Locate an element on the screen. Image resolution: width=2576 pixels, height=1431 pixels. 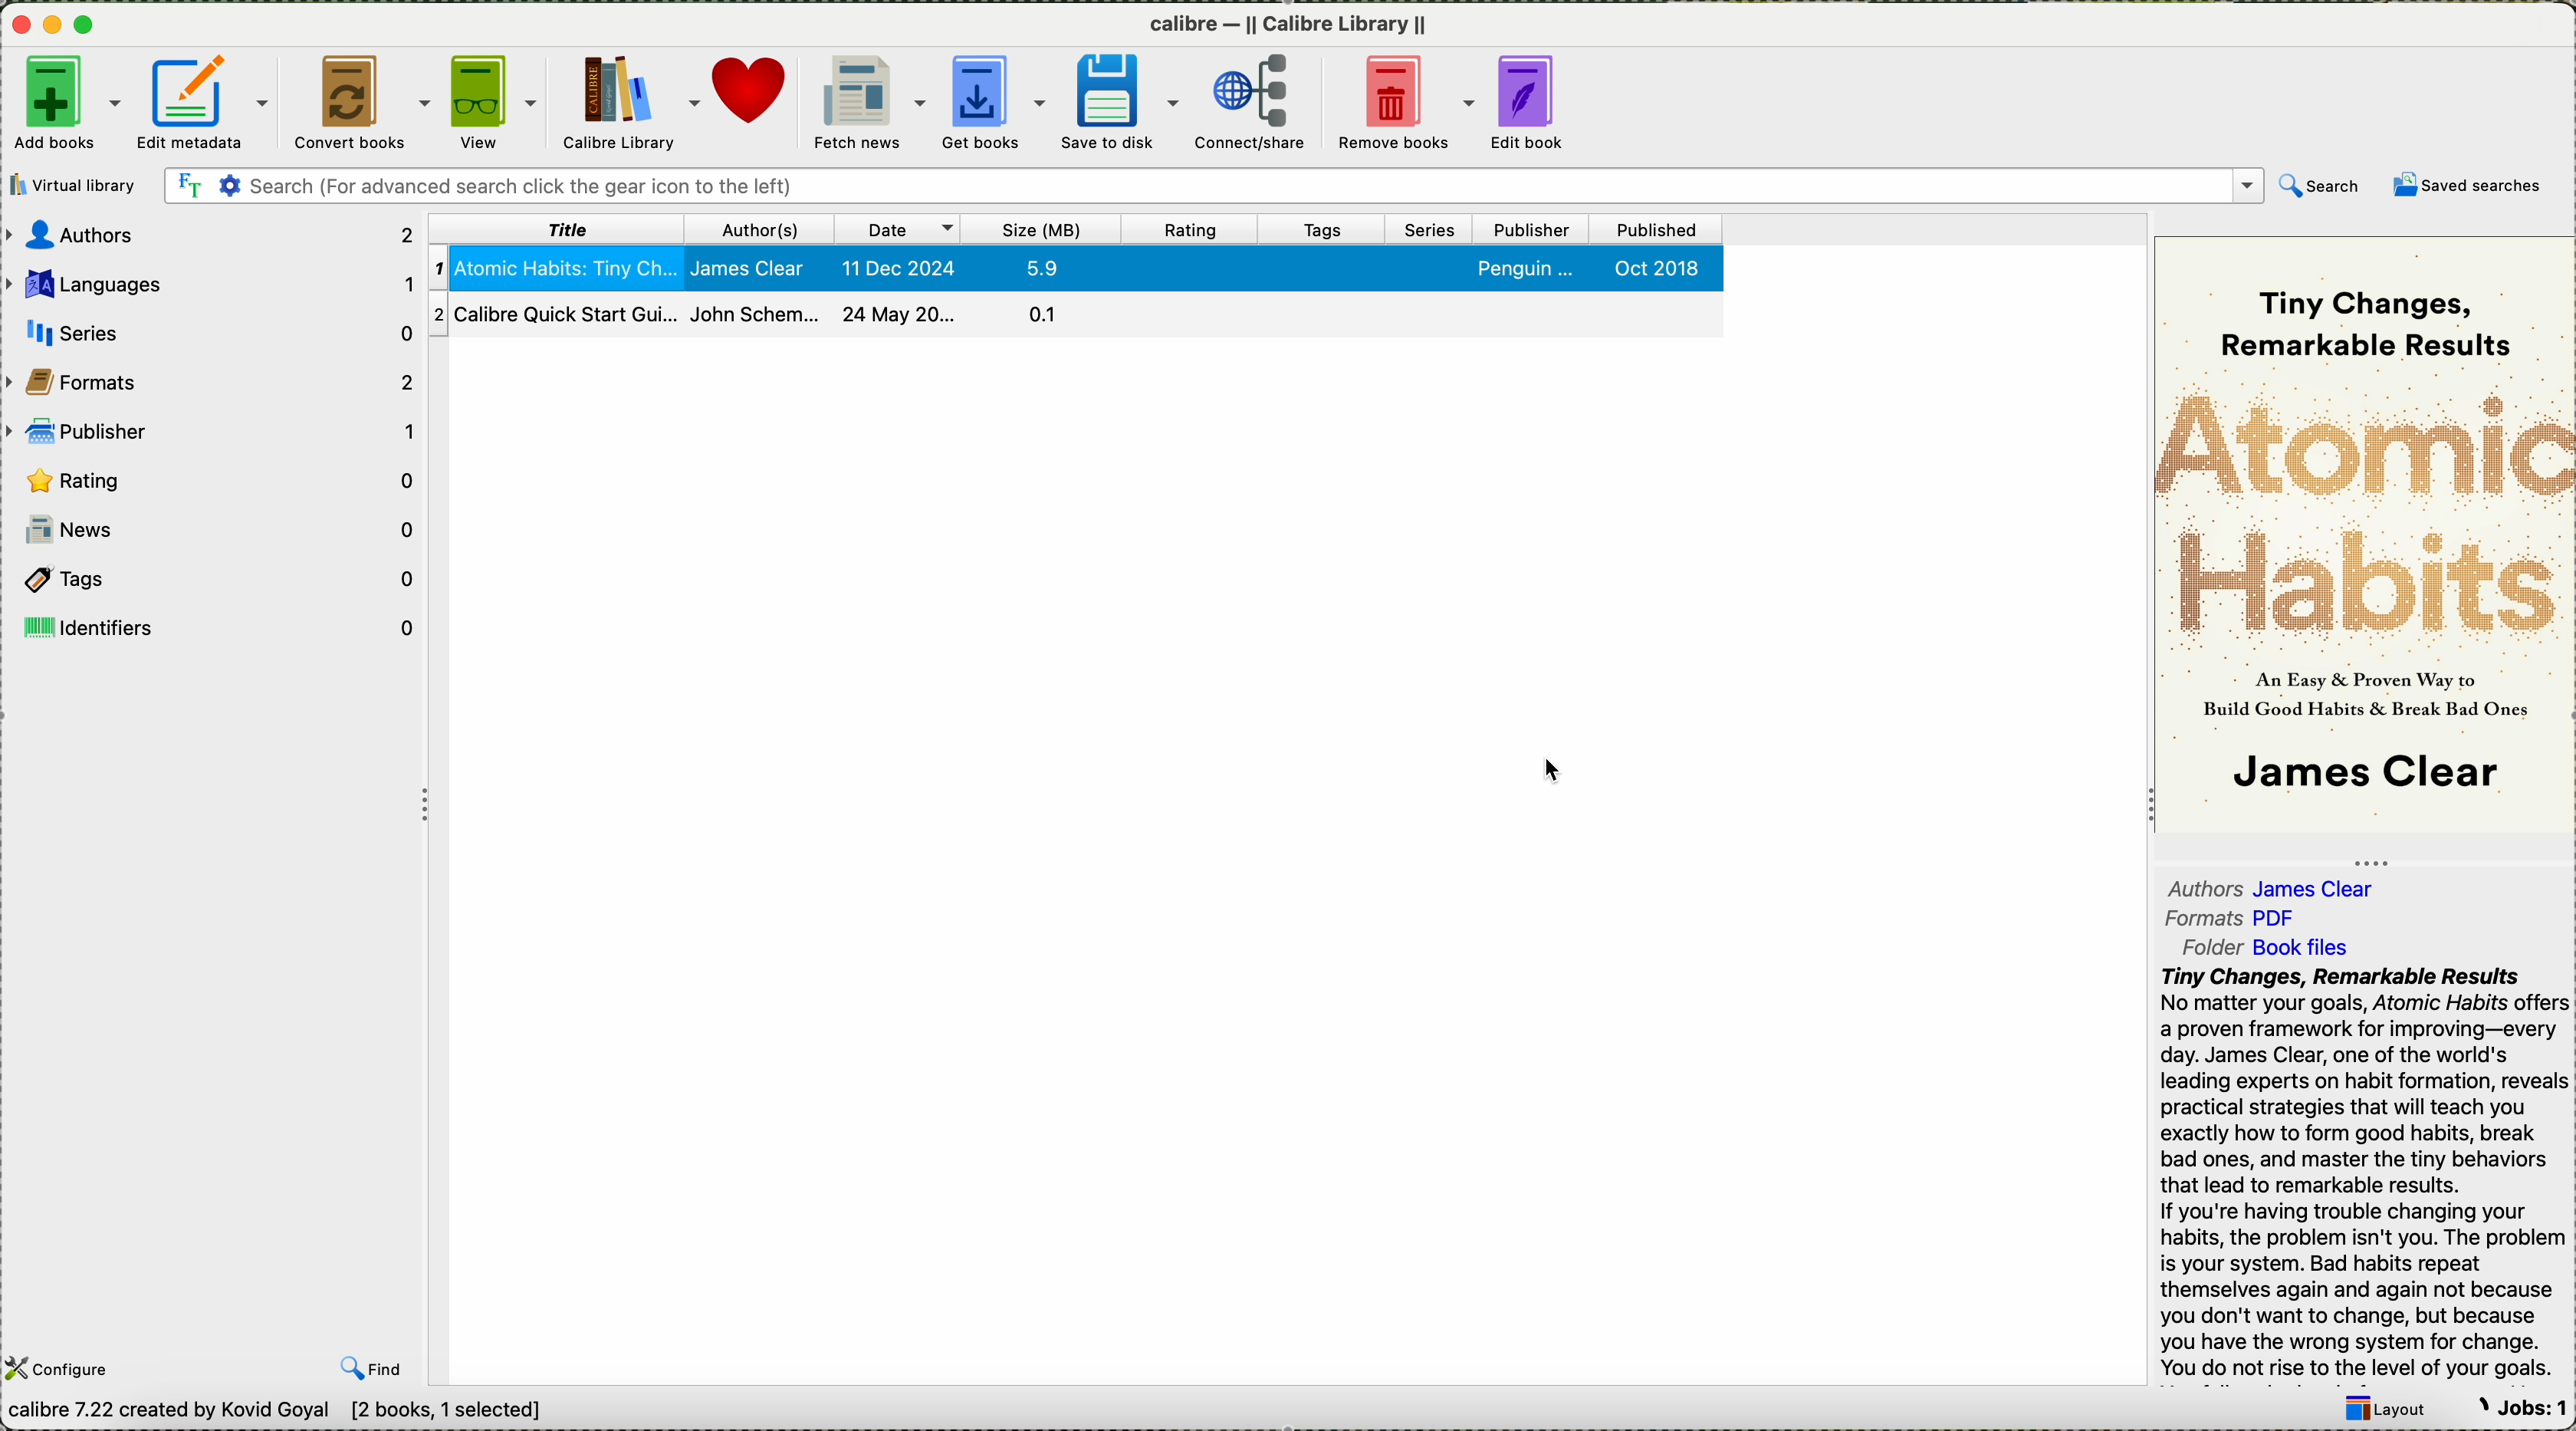
format is located at coordinates (2236, 920).